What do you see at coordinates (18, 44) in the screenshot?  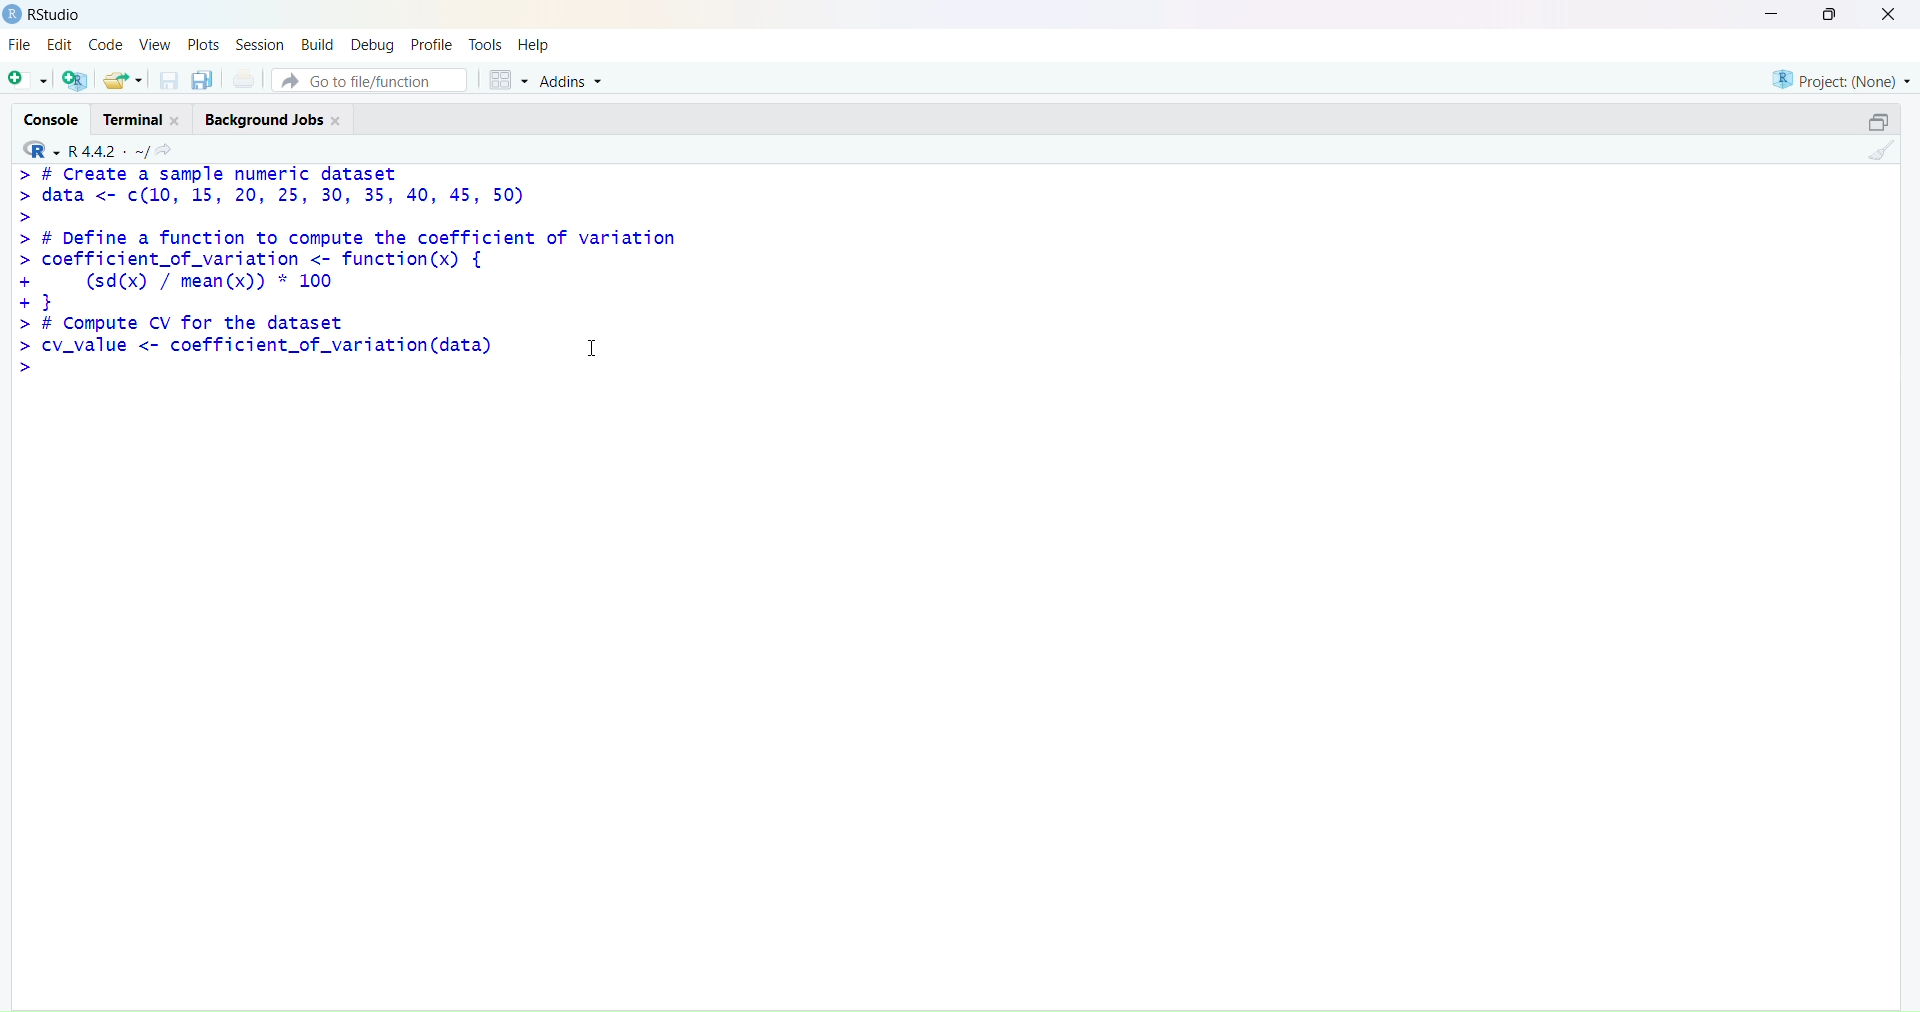 I see `file` at bounding box center [18, 44].